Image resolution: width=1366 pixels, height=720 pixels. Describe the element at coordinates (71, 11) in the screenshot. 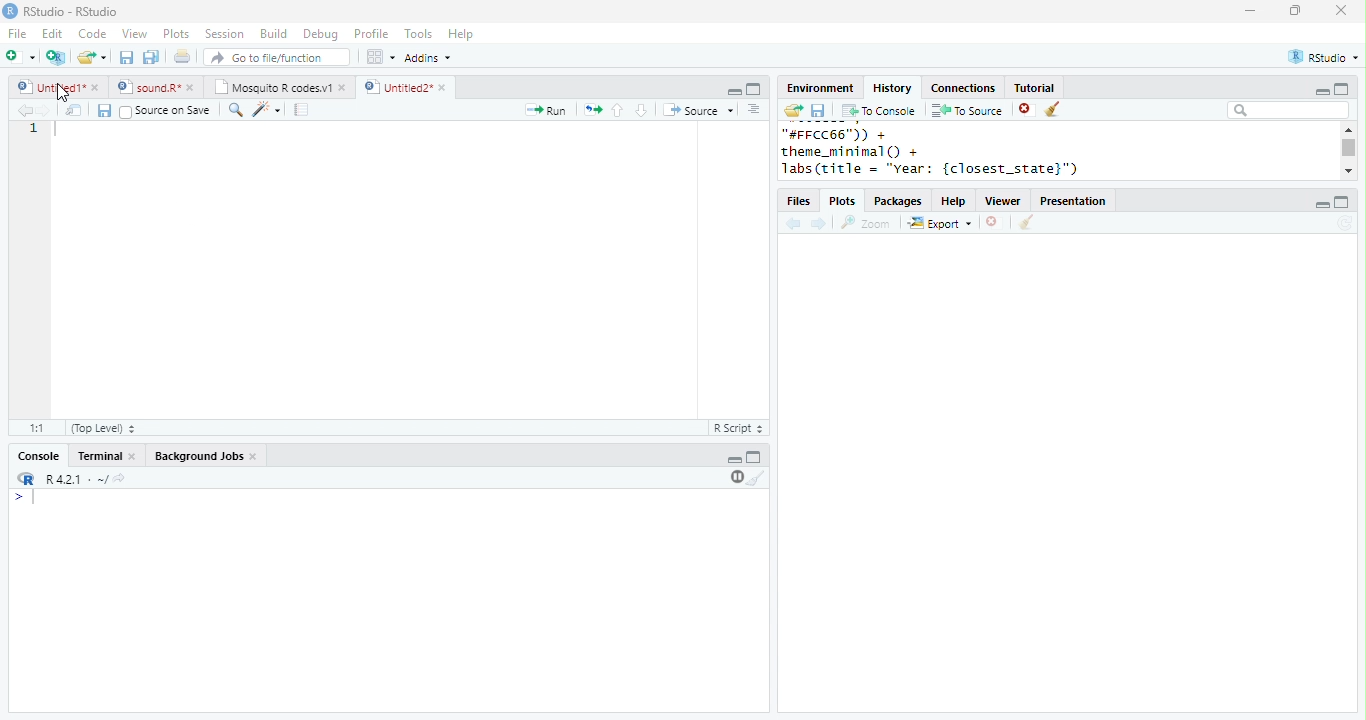

I see `RStudio-RStudio` at that location.